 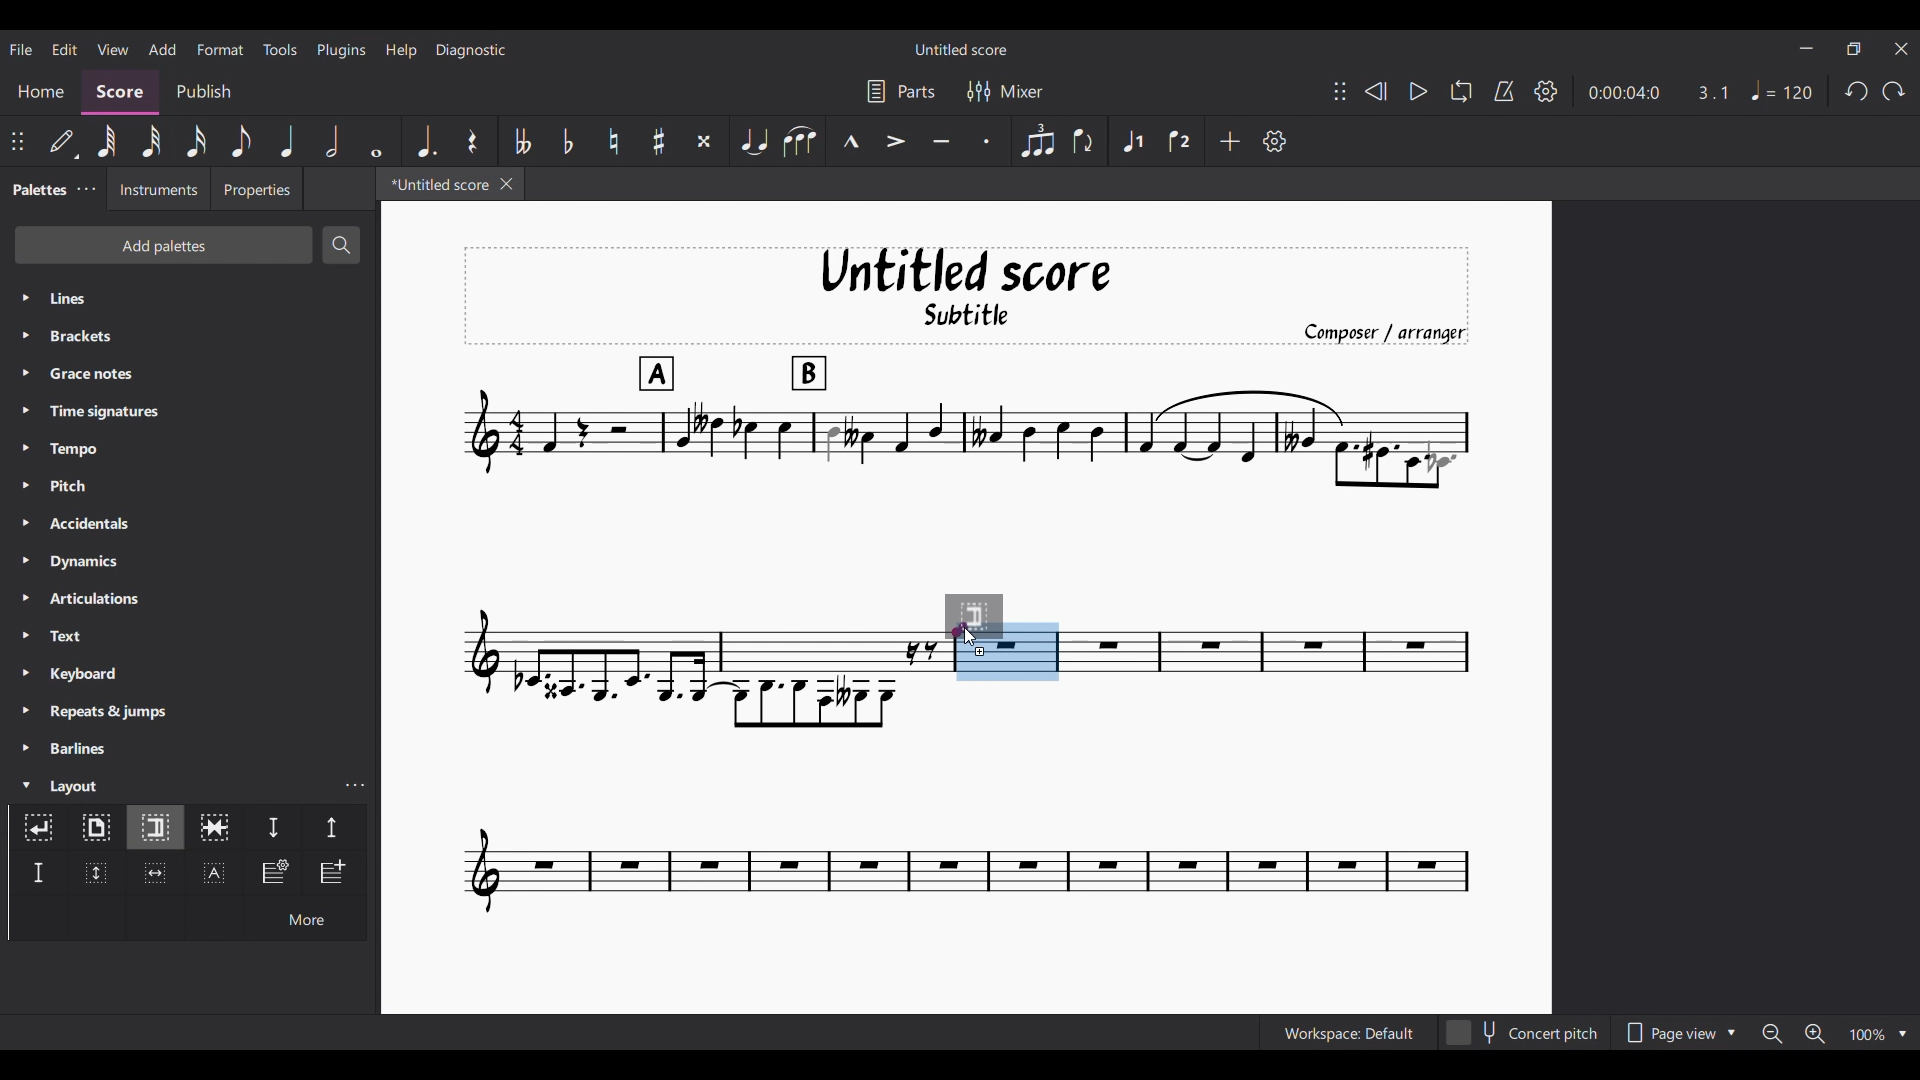 I want to click on Close tab, so click(x=506, y=184).